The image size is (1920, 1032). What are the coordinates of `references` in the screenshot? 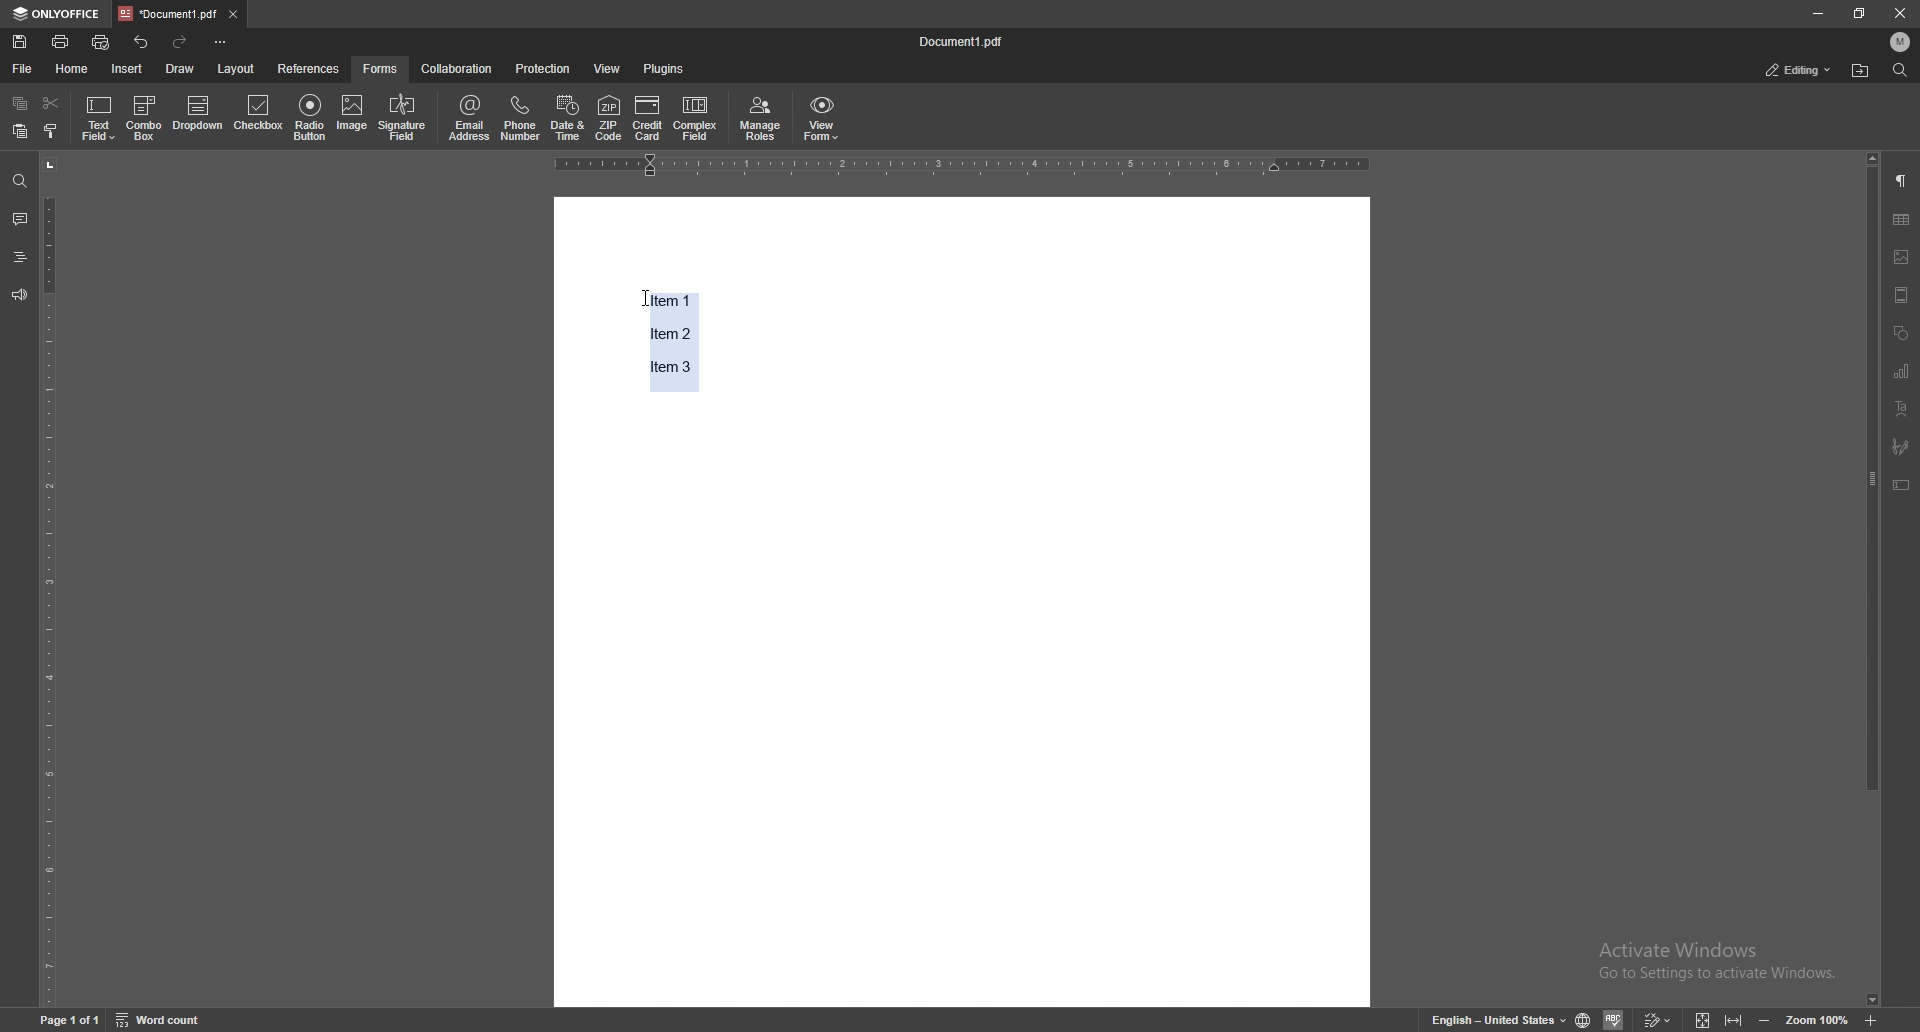 It's located at (309, 69).